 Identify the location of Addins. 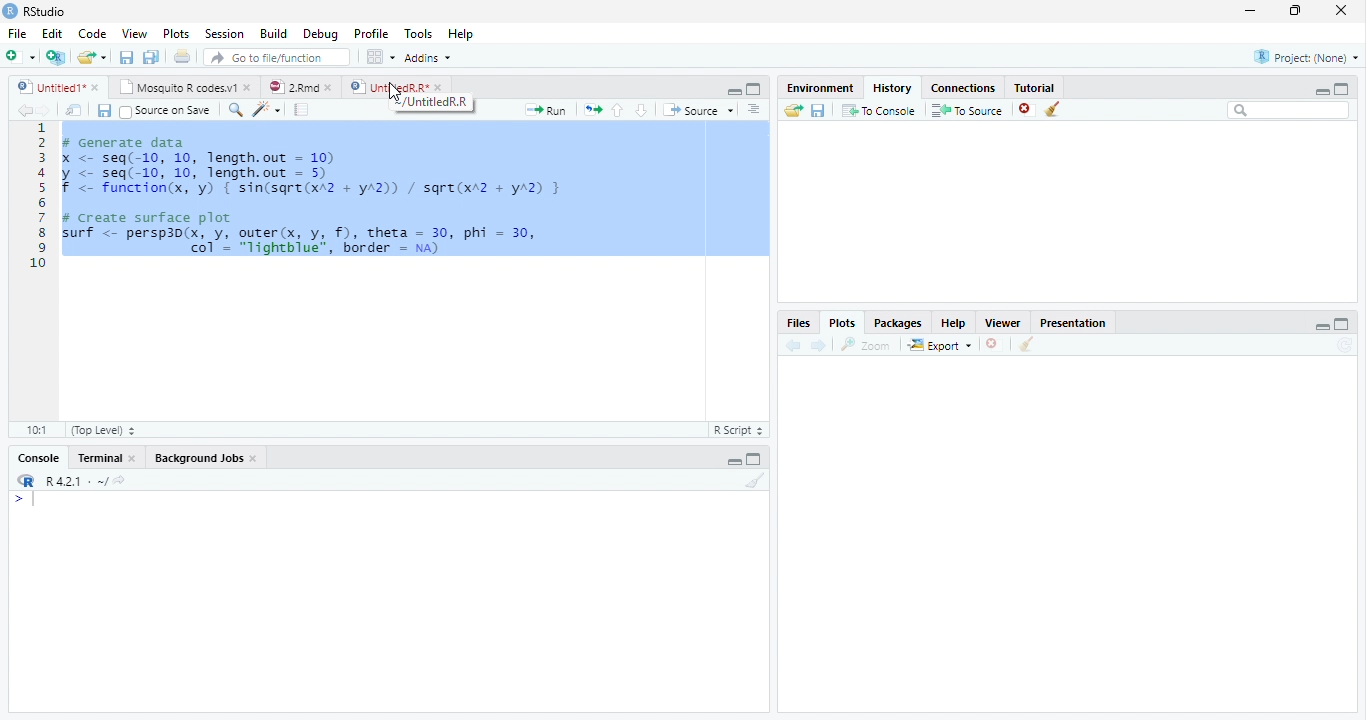
(428, 58).